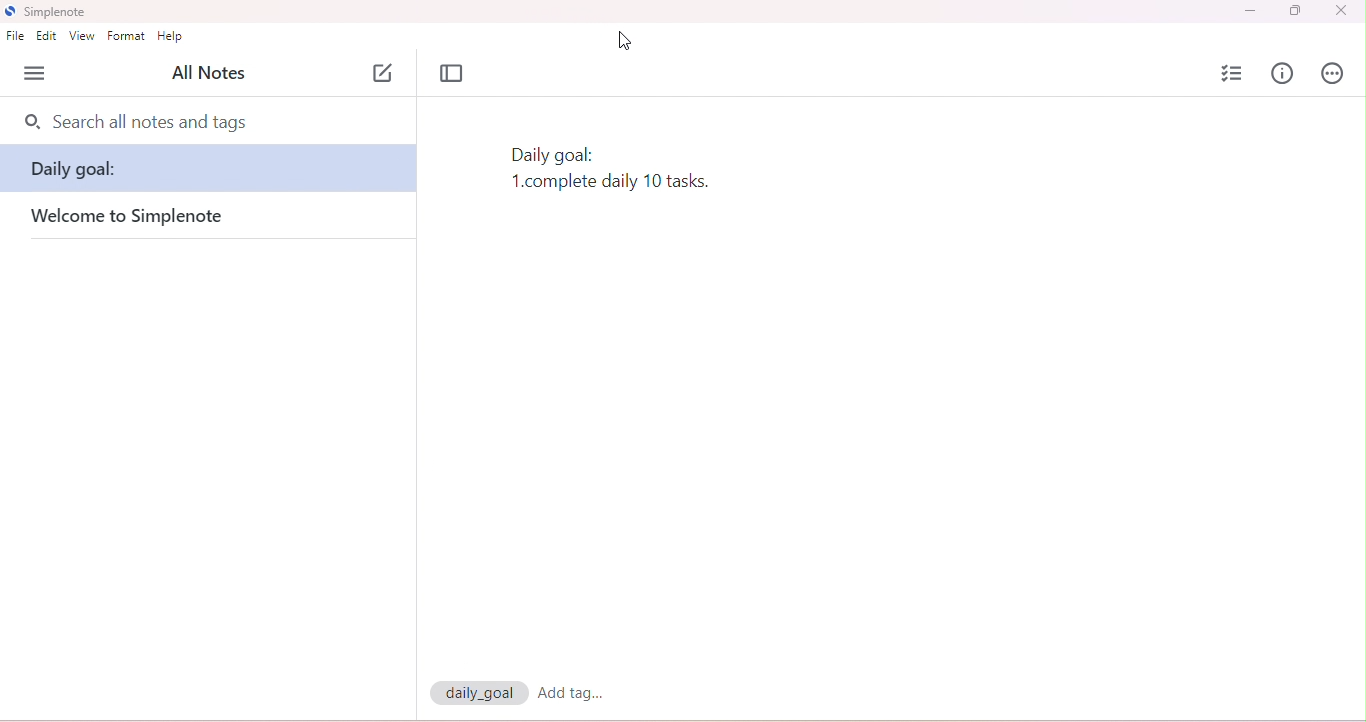 The width and height of the screenshot is (1366, 722). What do you see at coordinates (1340, 11) in the screenshot?
I see `close` at bounding box center [1340, 11].